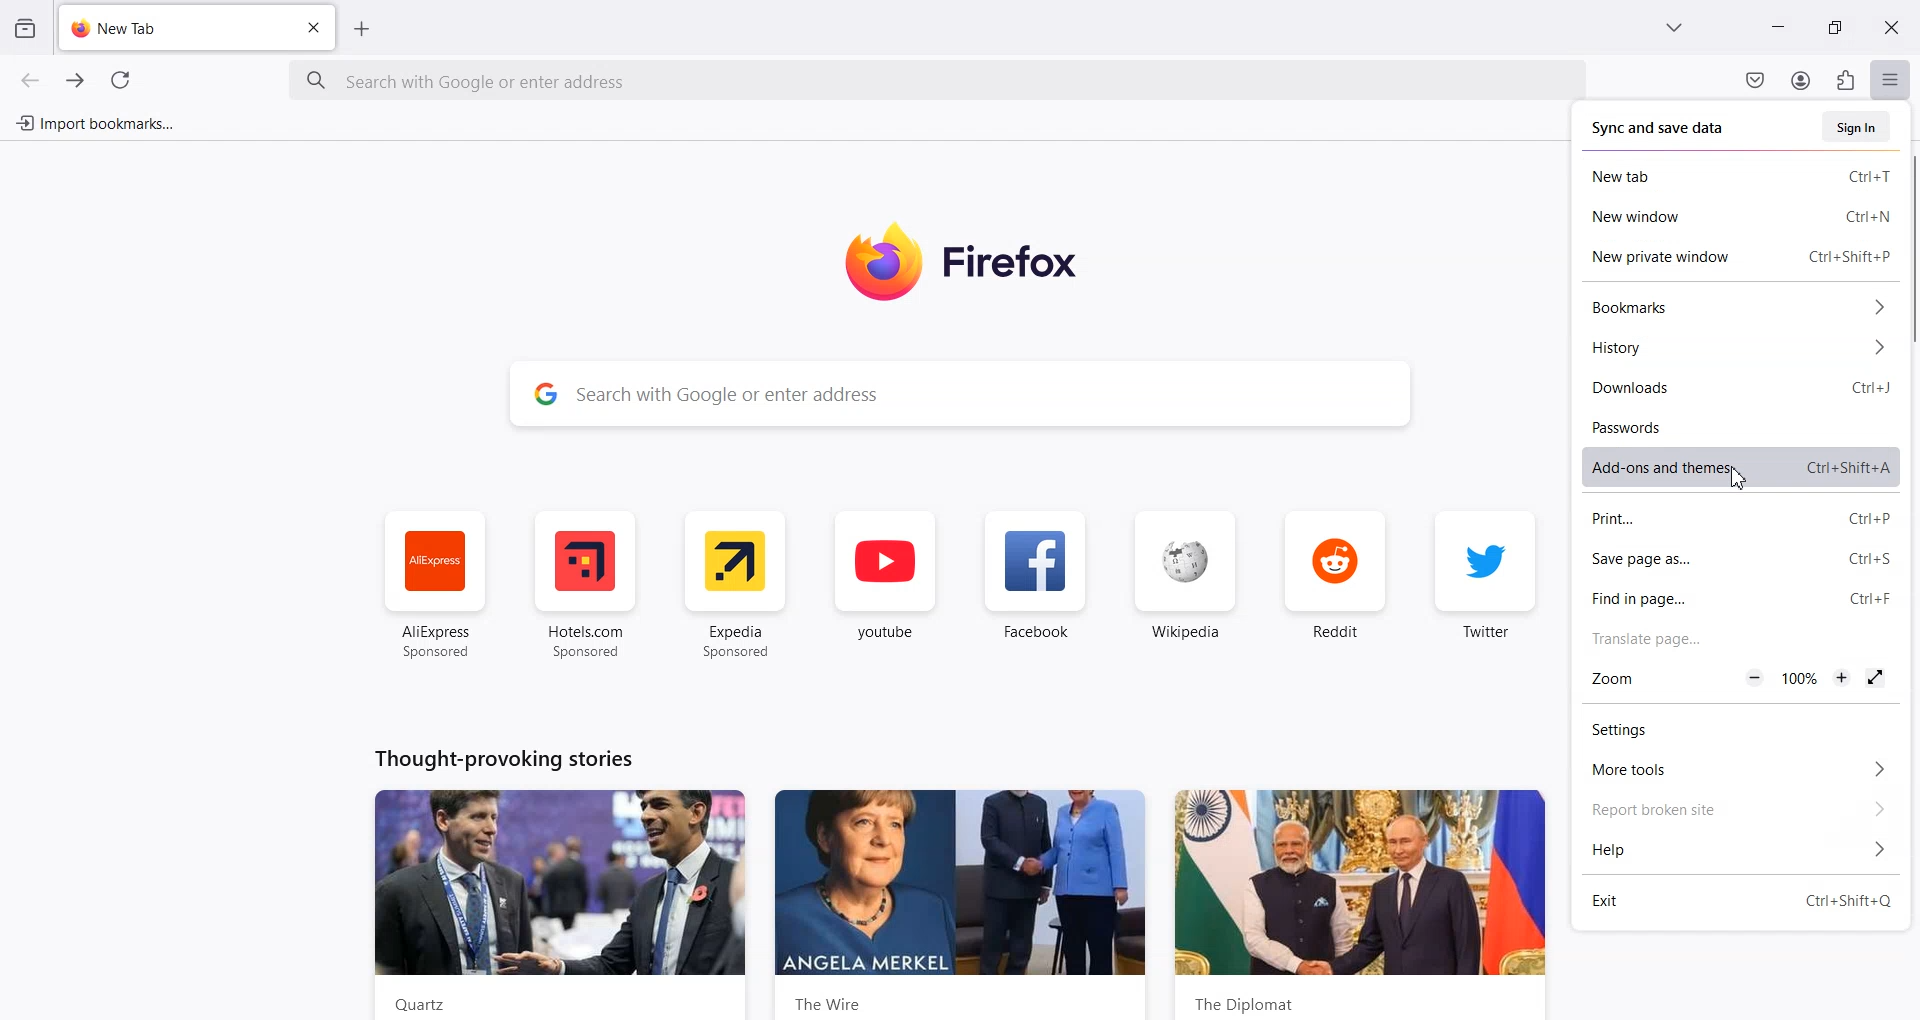 The height and width of the screenshot is (1020, 1920). I want to click on Zoom, so click(1618, 678).